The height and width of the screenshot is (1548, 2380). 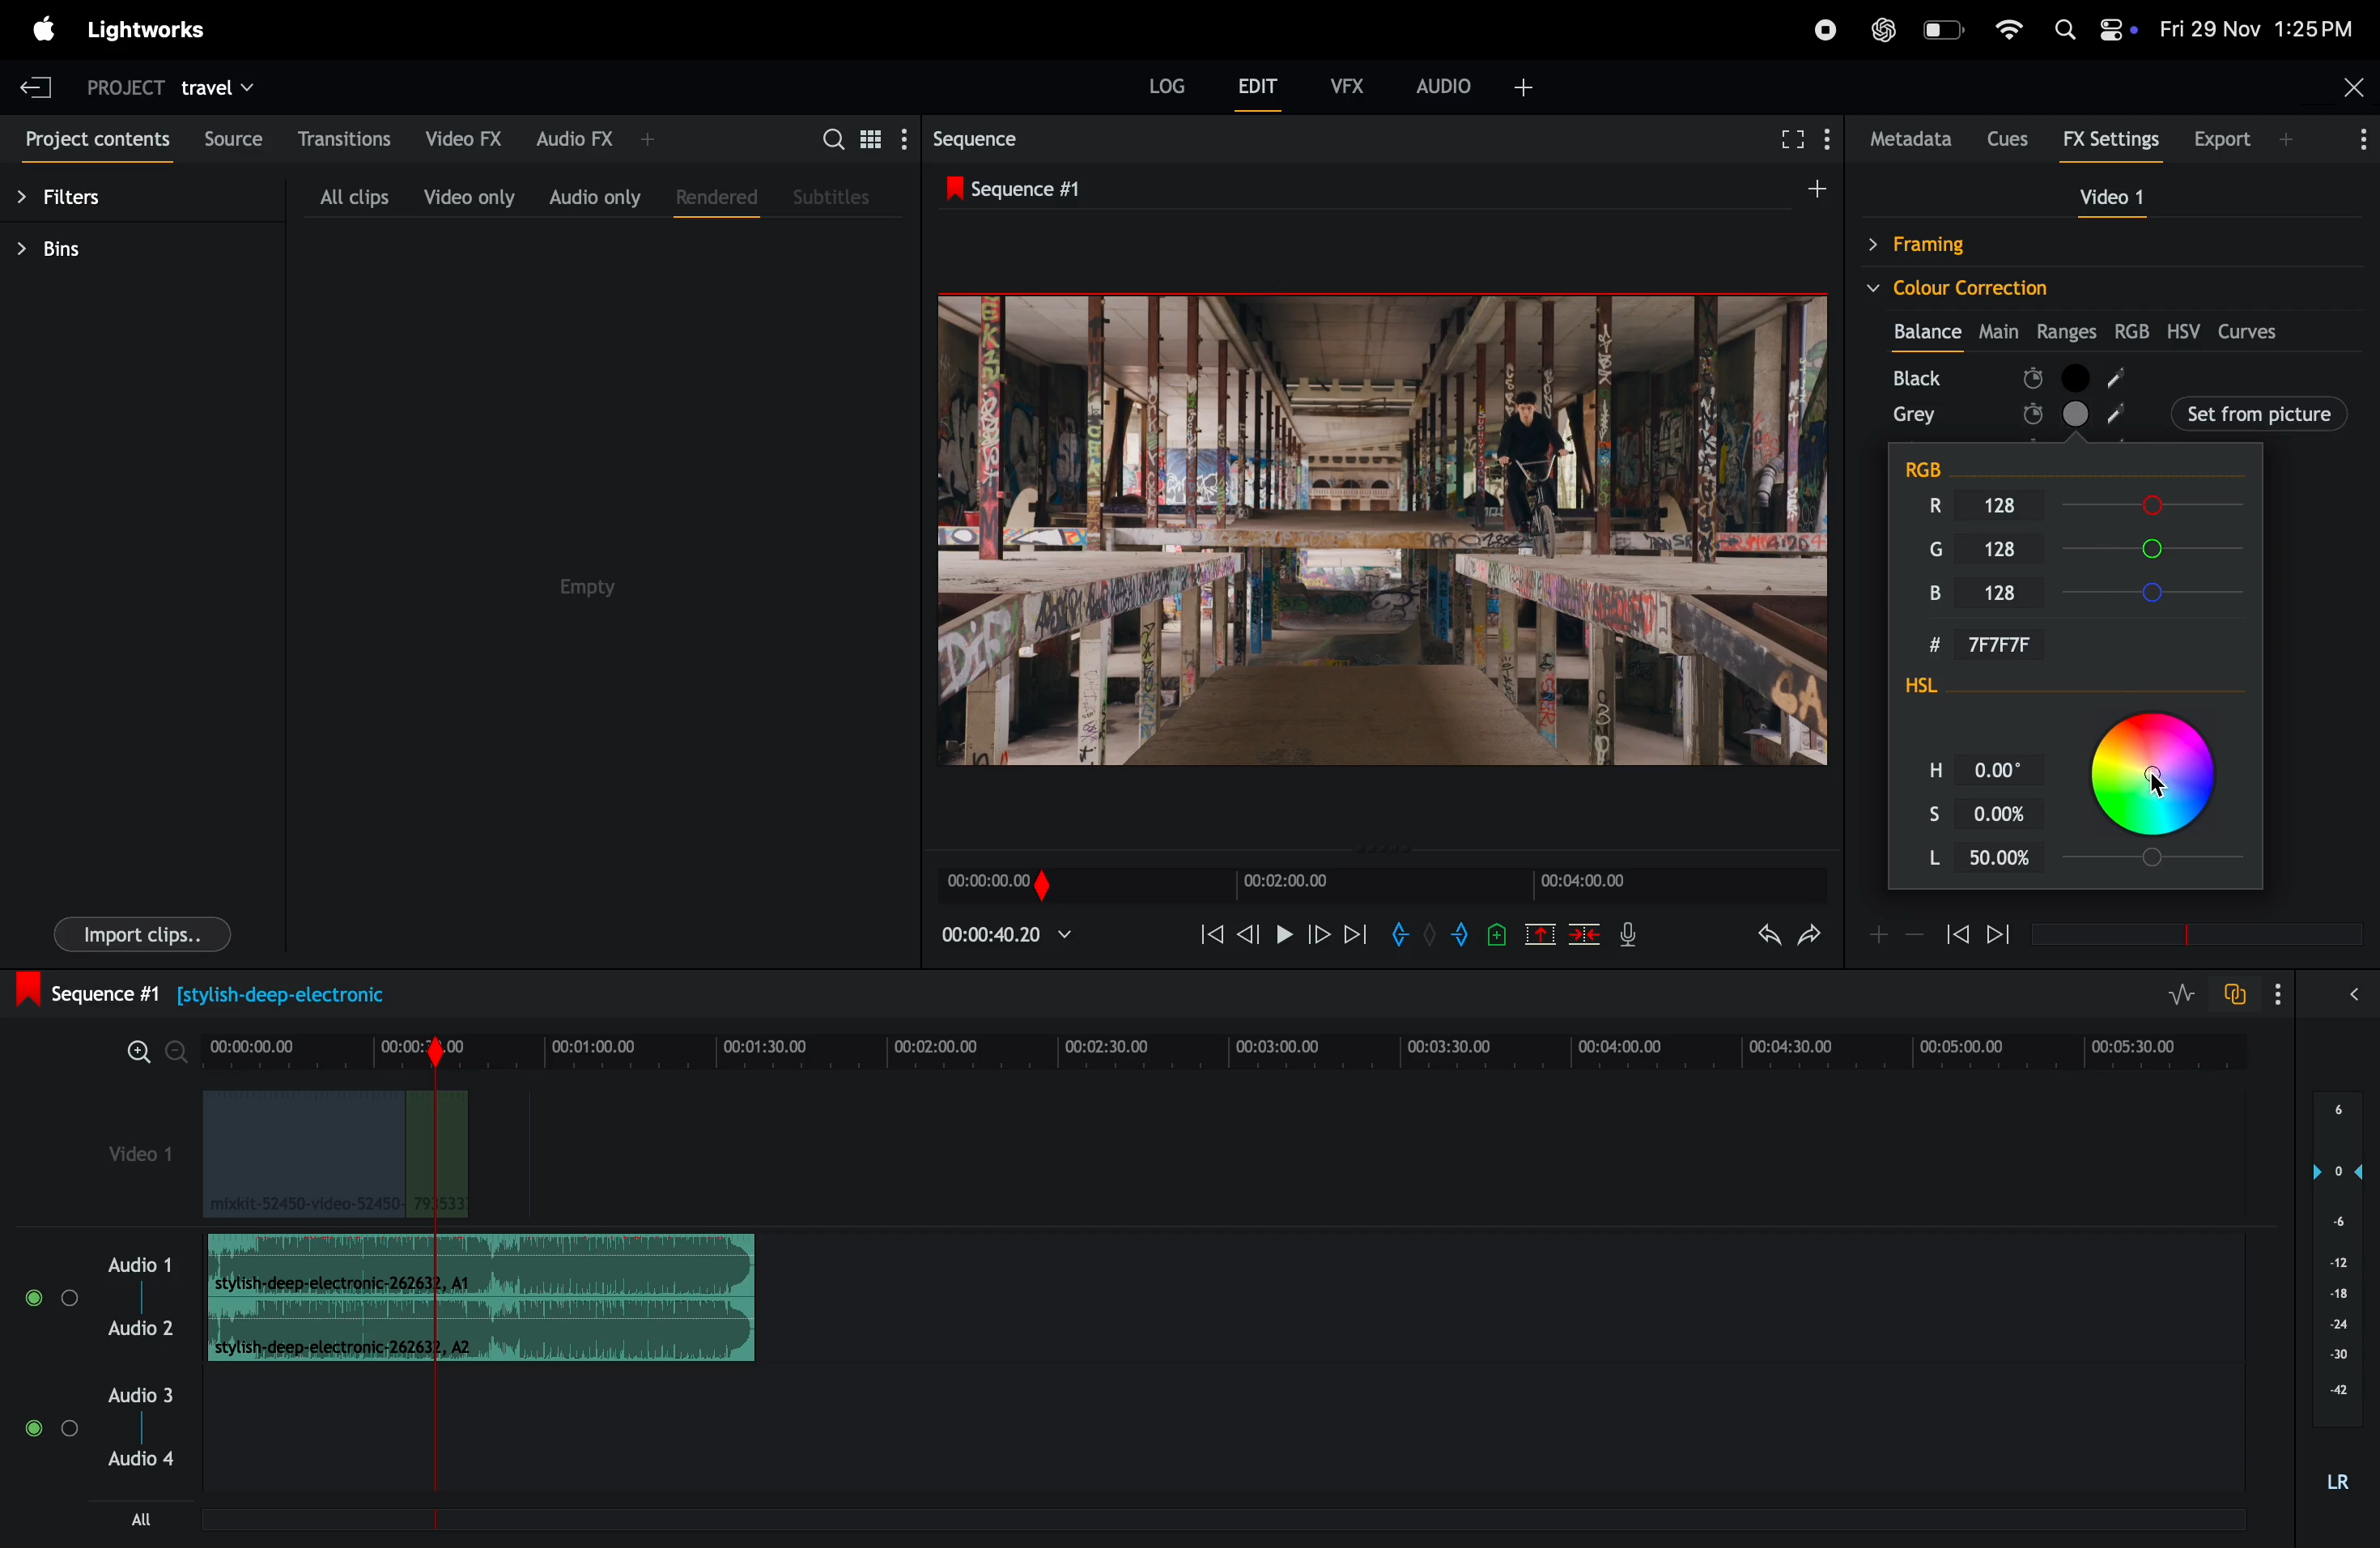 I want to click on rewind, so click(x=1957, y=935).